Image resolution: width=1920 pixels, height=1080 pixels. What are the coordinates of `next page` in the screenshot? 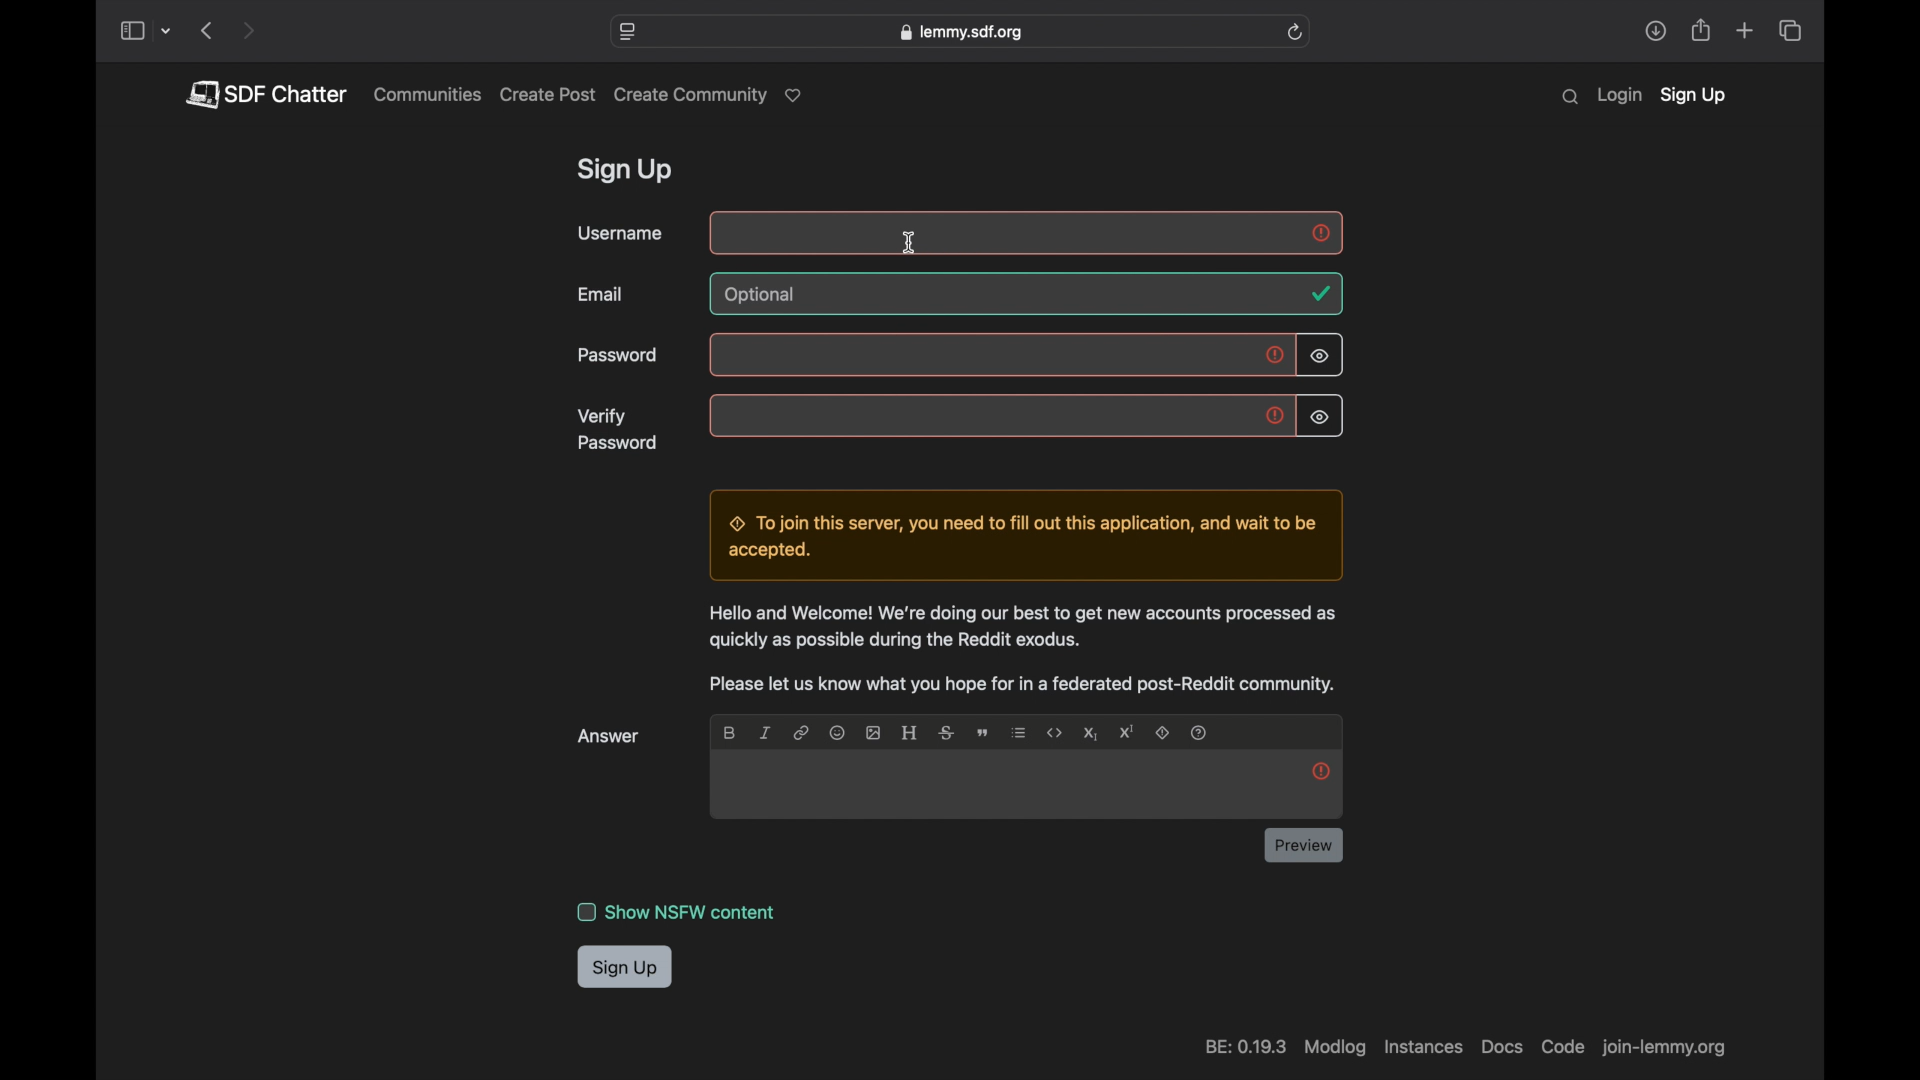 It's located at (248, 32).